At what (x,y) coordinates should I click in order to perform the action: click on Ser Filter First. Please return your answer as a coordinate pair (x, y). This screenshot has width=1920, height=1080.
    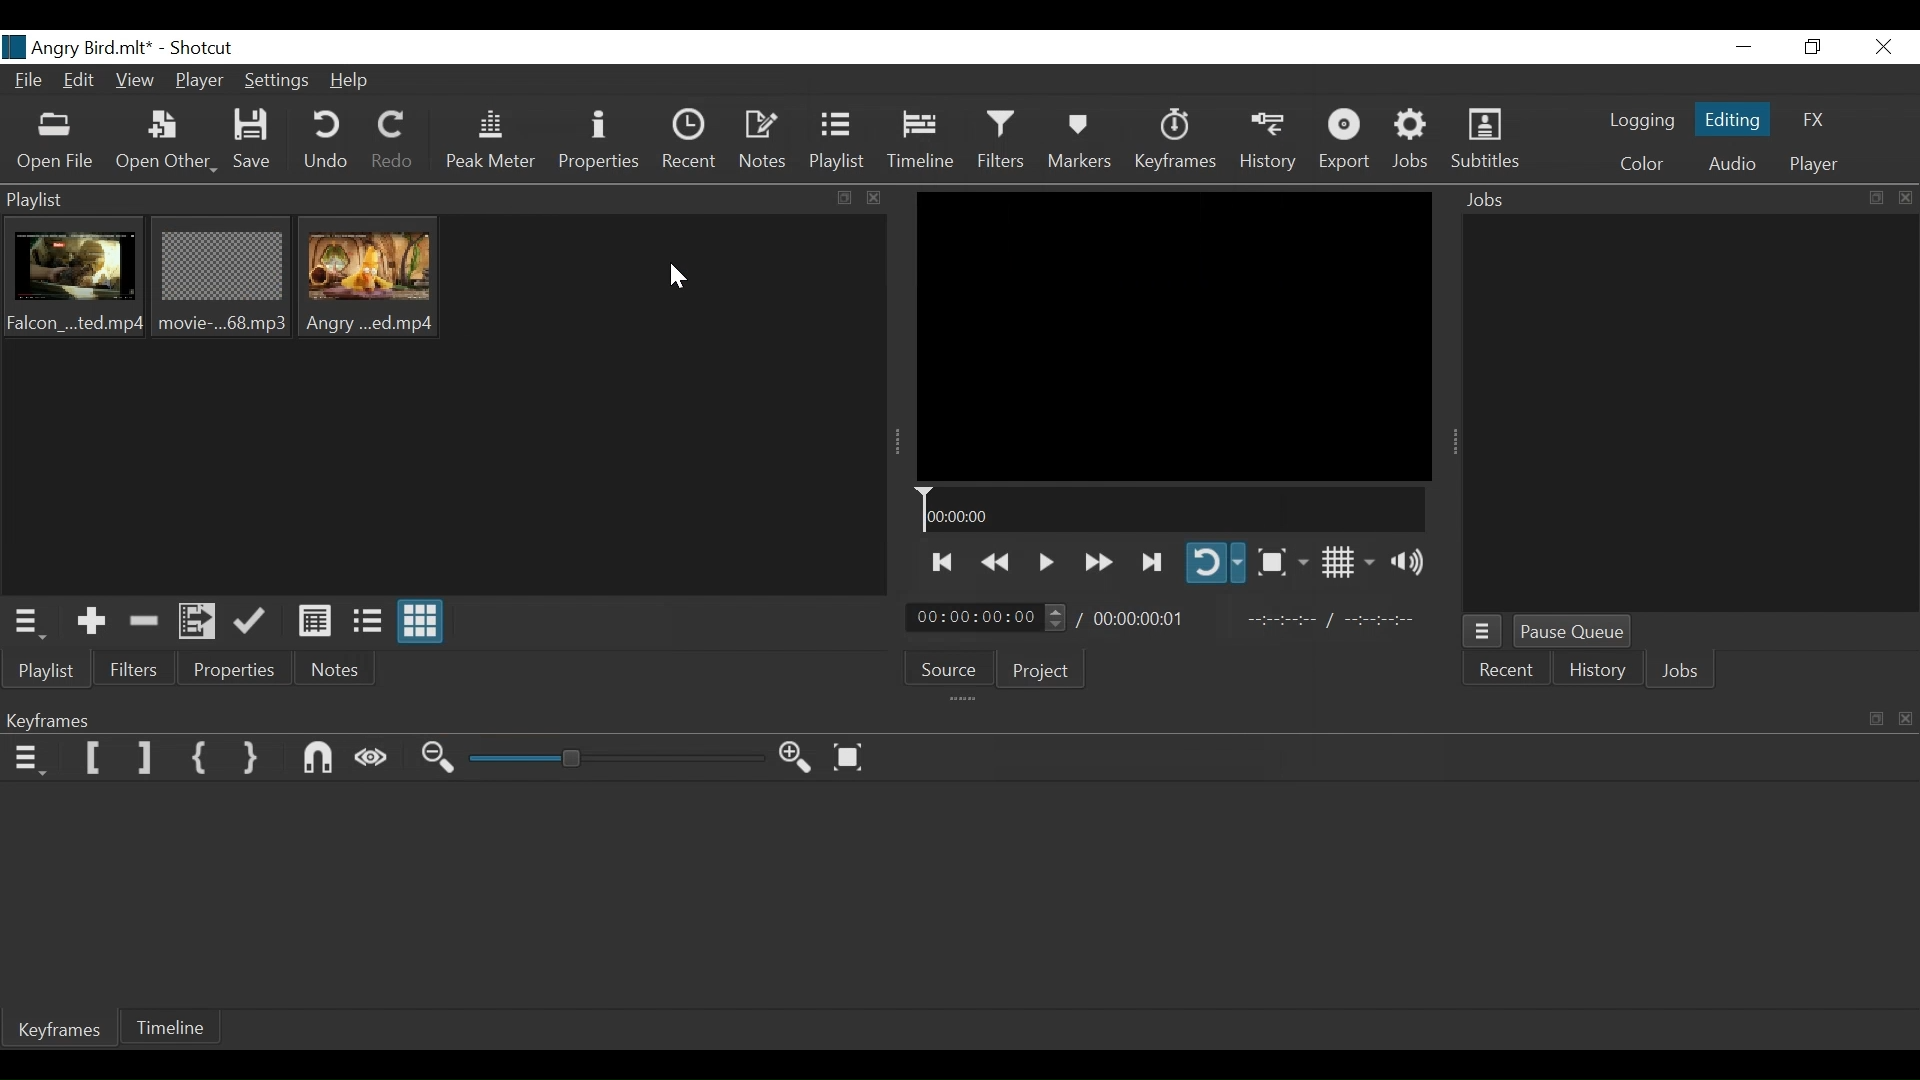
    Looking at the image, I should click on (94, 758).